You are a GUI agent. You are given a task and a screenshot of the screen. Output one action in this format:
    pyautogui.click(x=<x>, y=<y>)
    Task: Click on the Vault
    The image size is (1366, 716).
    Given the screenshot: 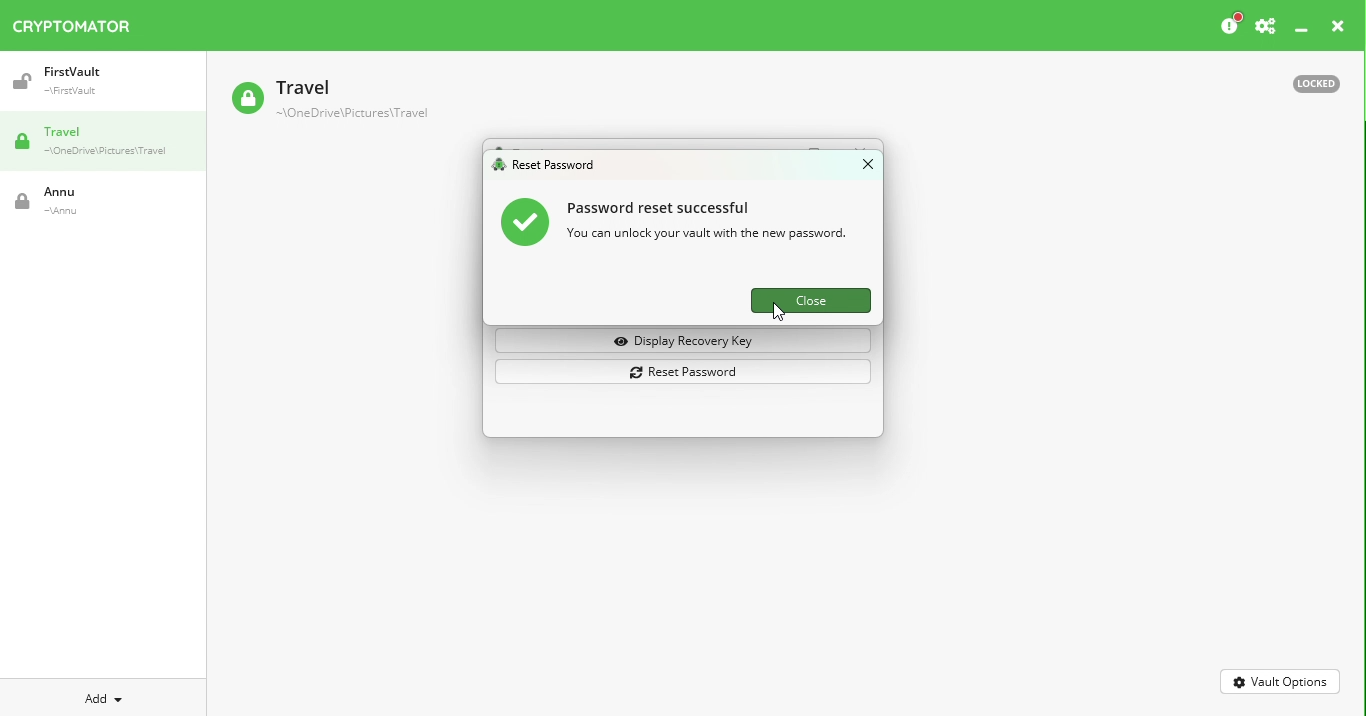 What is the action you would take?
    pyautogui.click(x=329, y=101)
    